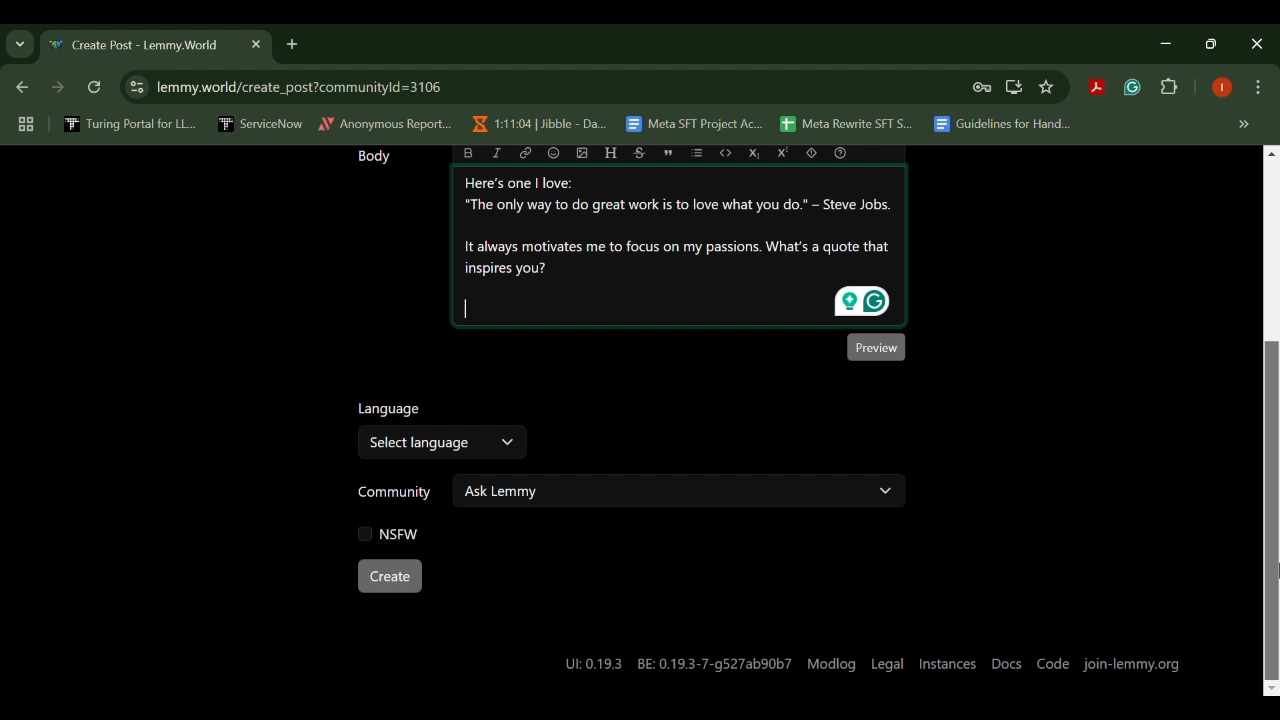 The height and width of the screenshot is (720, 1280). What do you see at coordinates (1054, 665) in the screenshot?
I see `Code` at bounding box center [1054, 665].